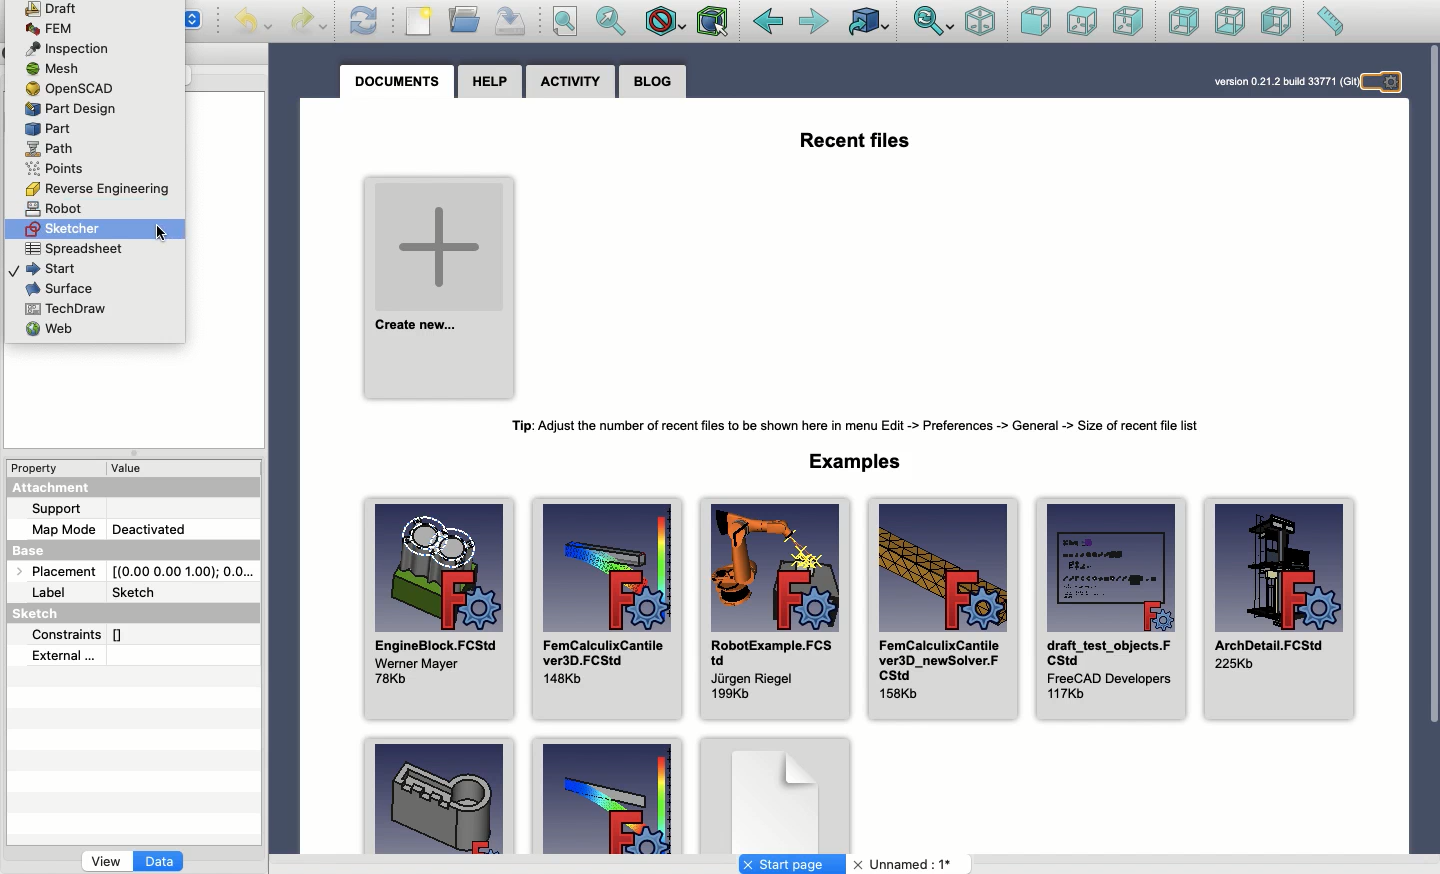 The height and width of the screenshot is (874, 1440). I want to click on Reverse engineering, so click(93, 187).